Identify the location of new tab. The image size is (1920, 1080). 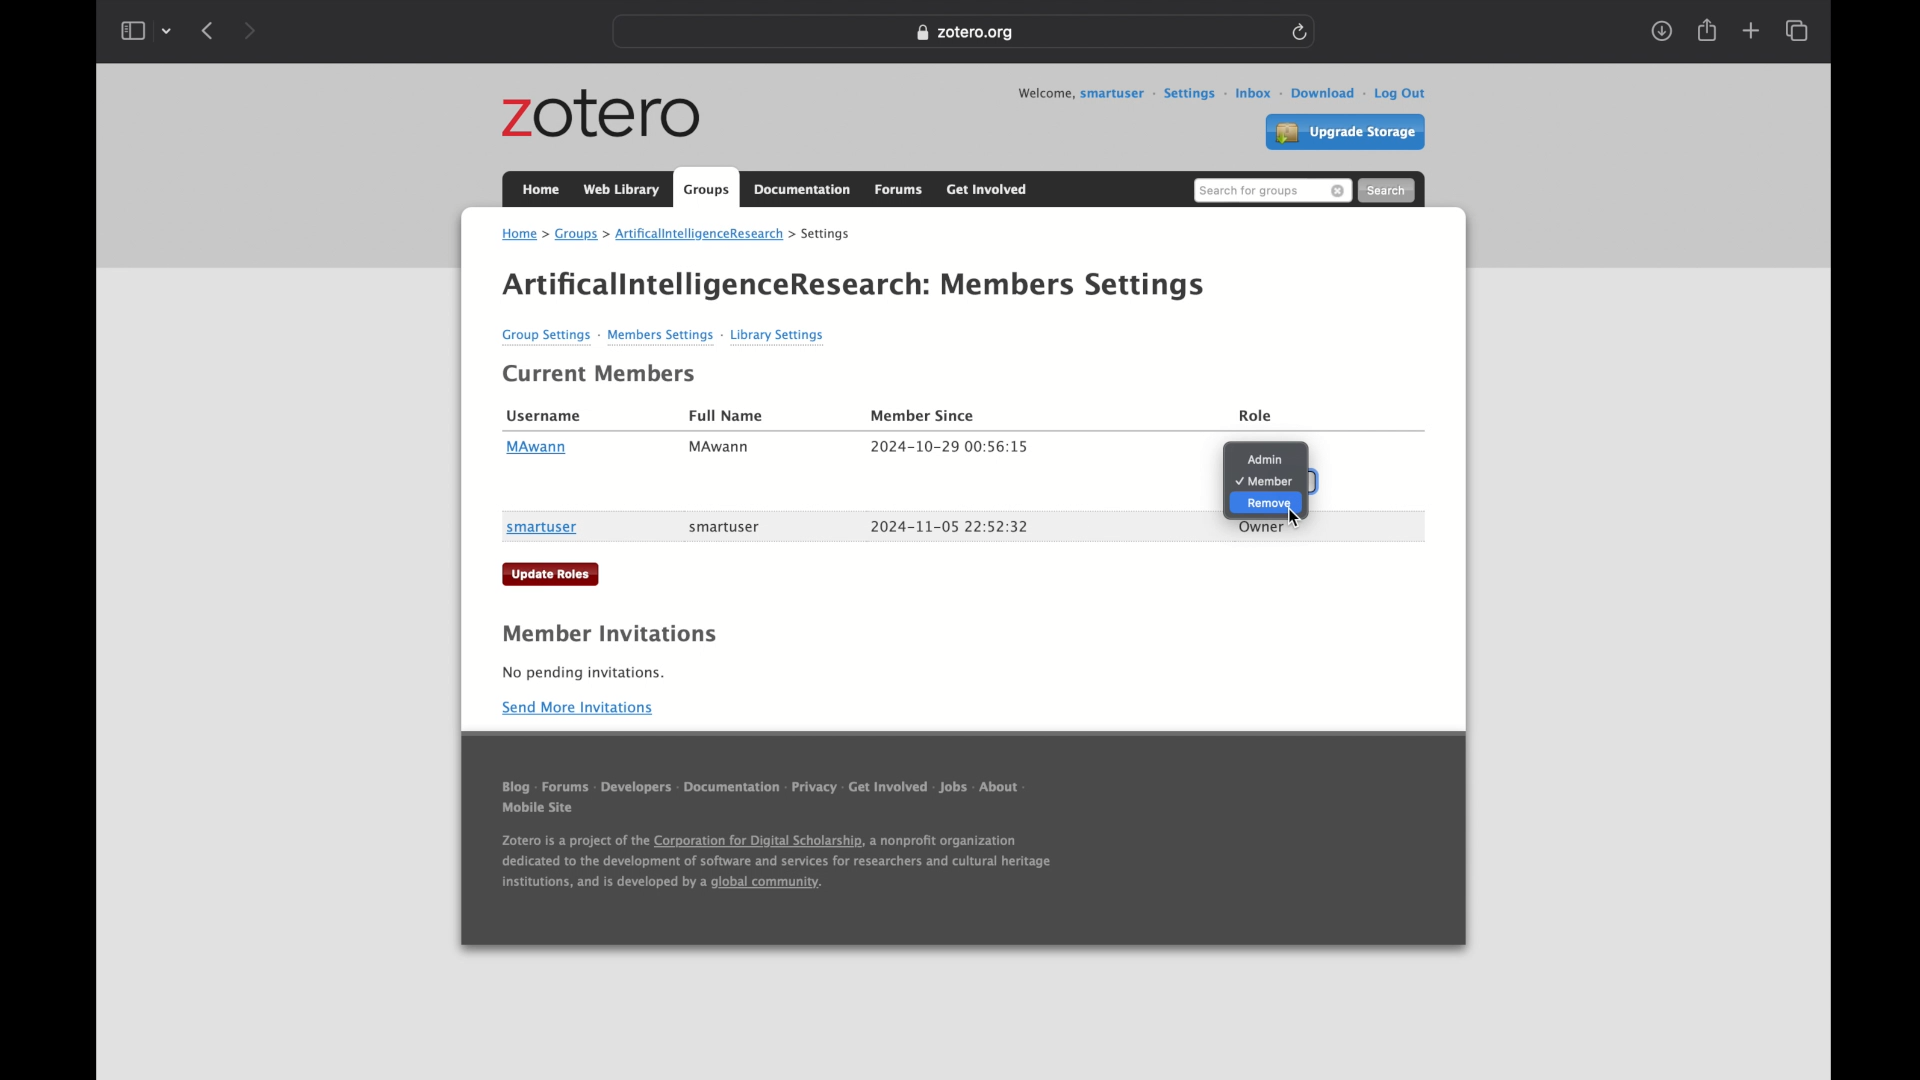
(1751, 30).